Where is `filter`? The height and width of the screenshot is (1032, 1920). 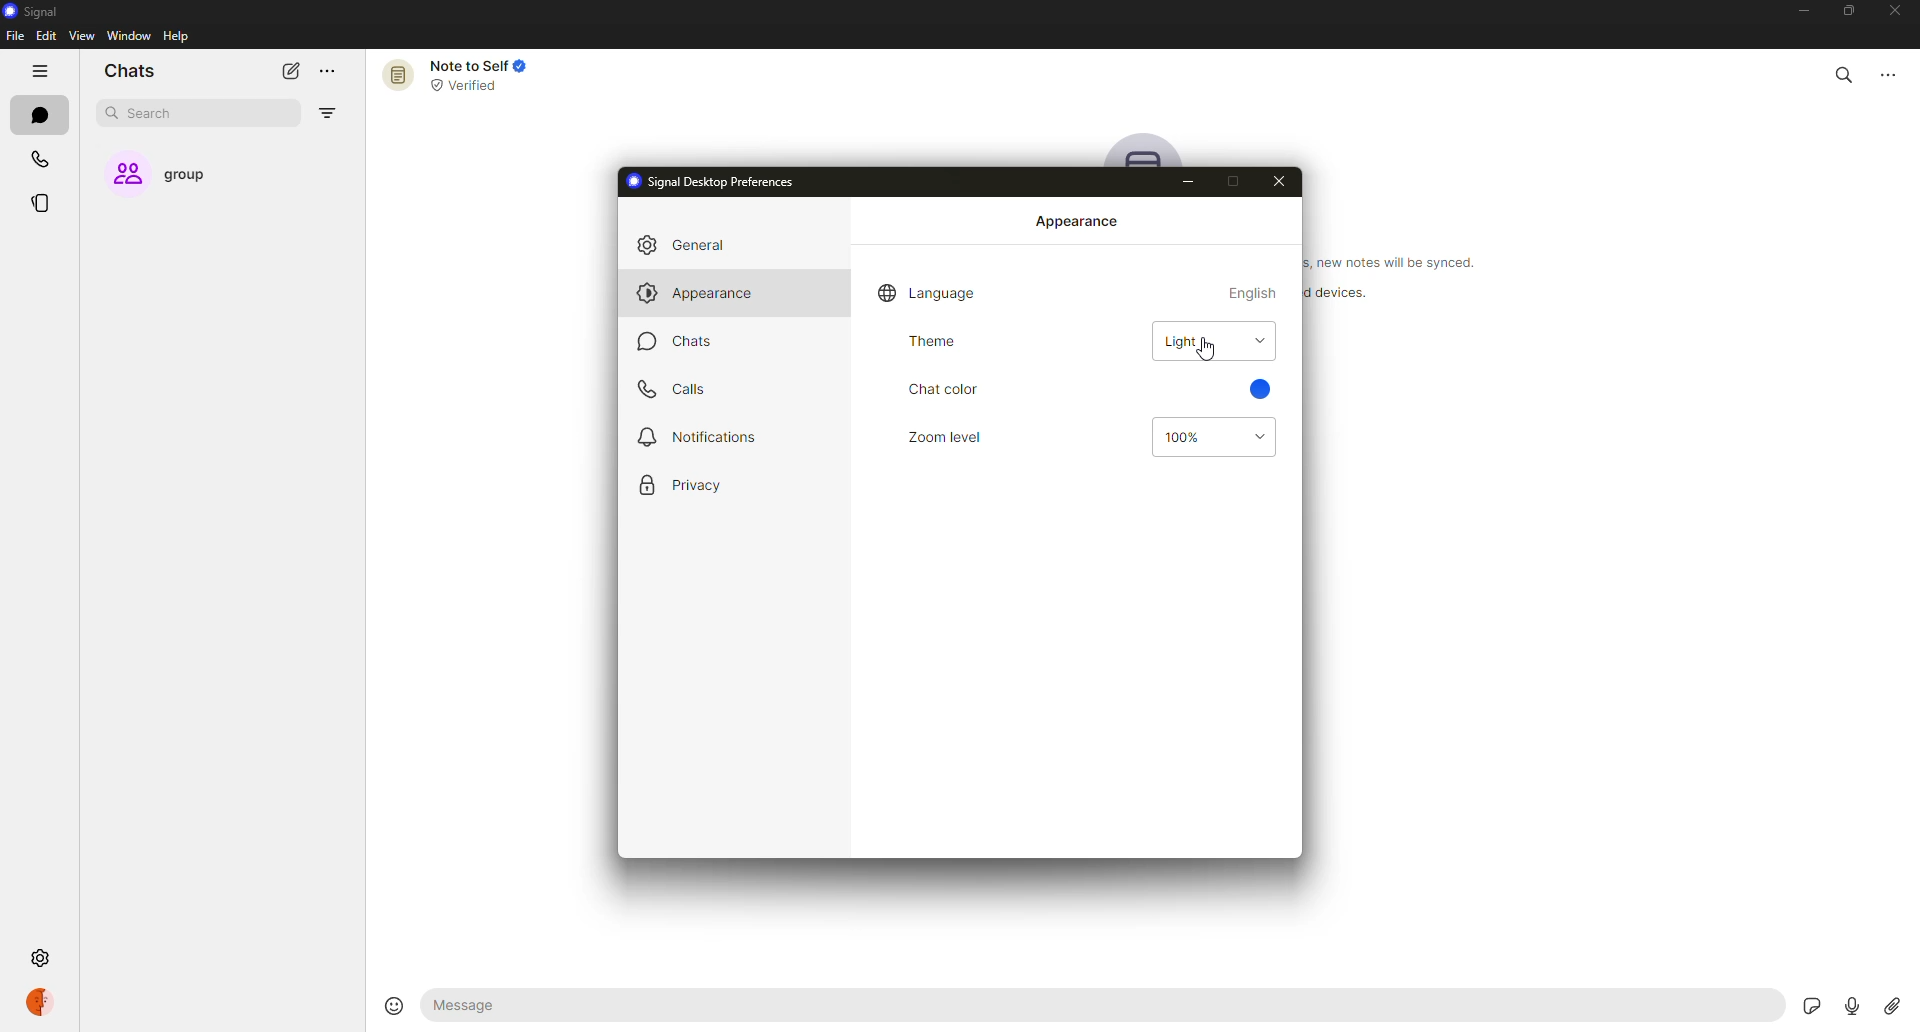
filter is located at coordinates (326, 114).